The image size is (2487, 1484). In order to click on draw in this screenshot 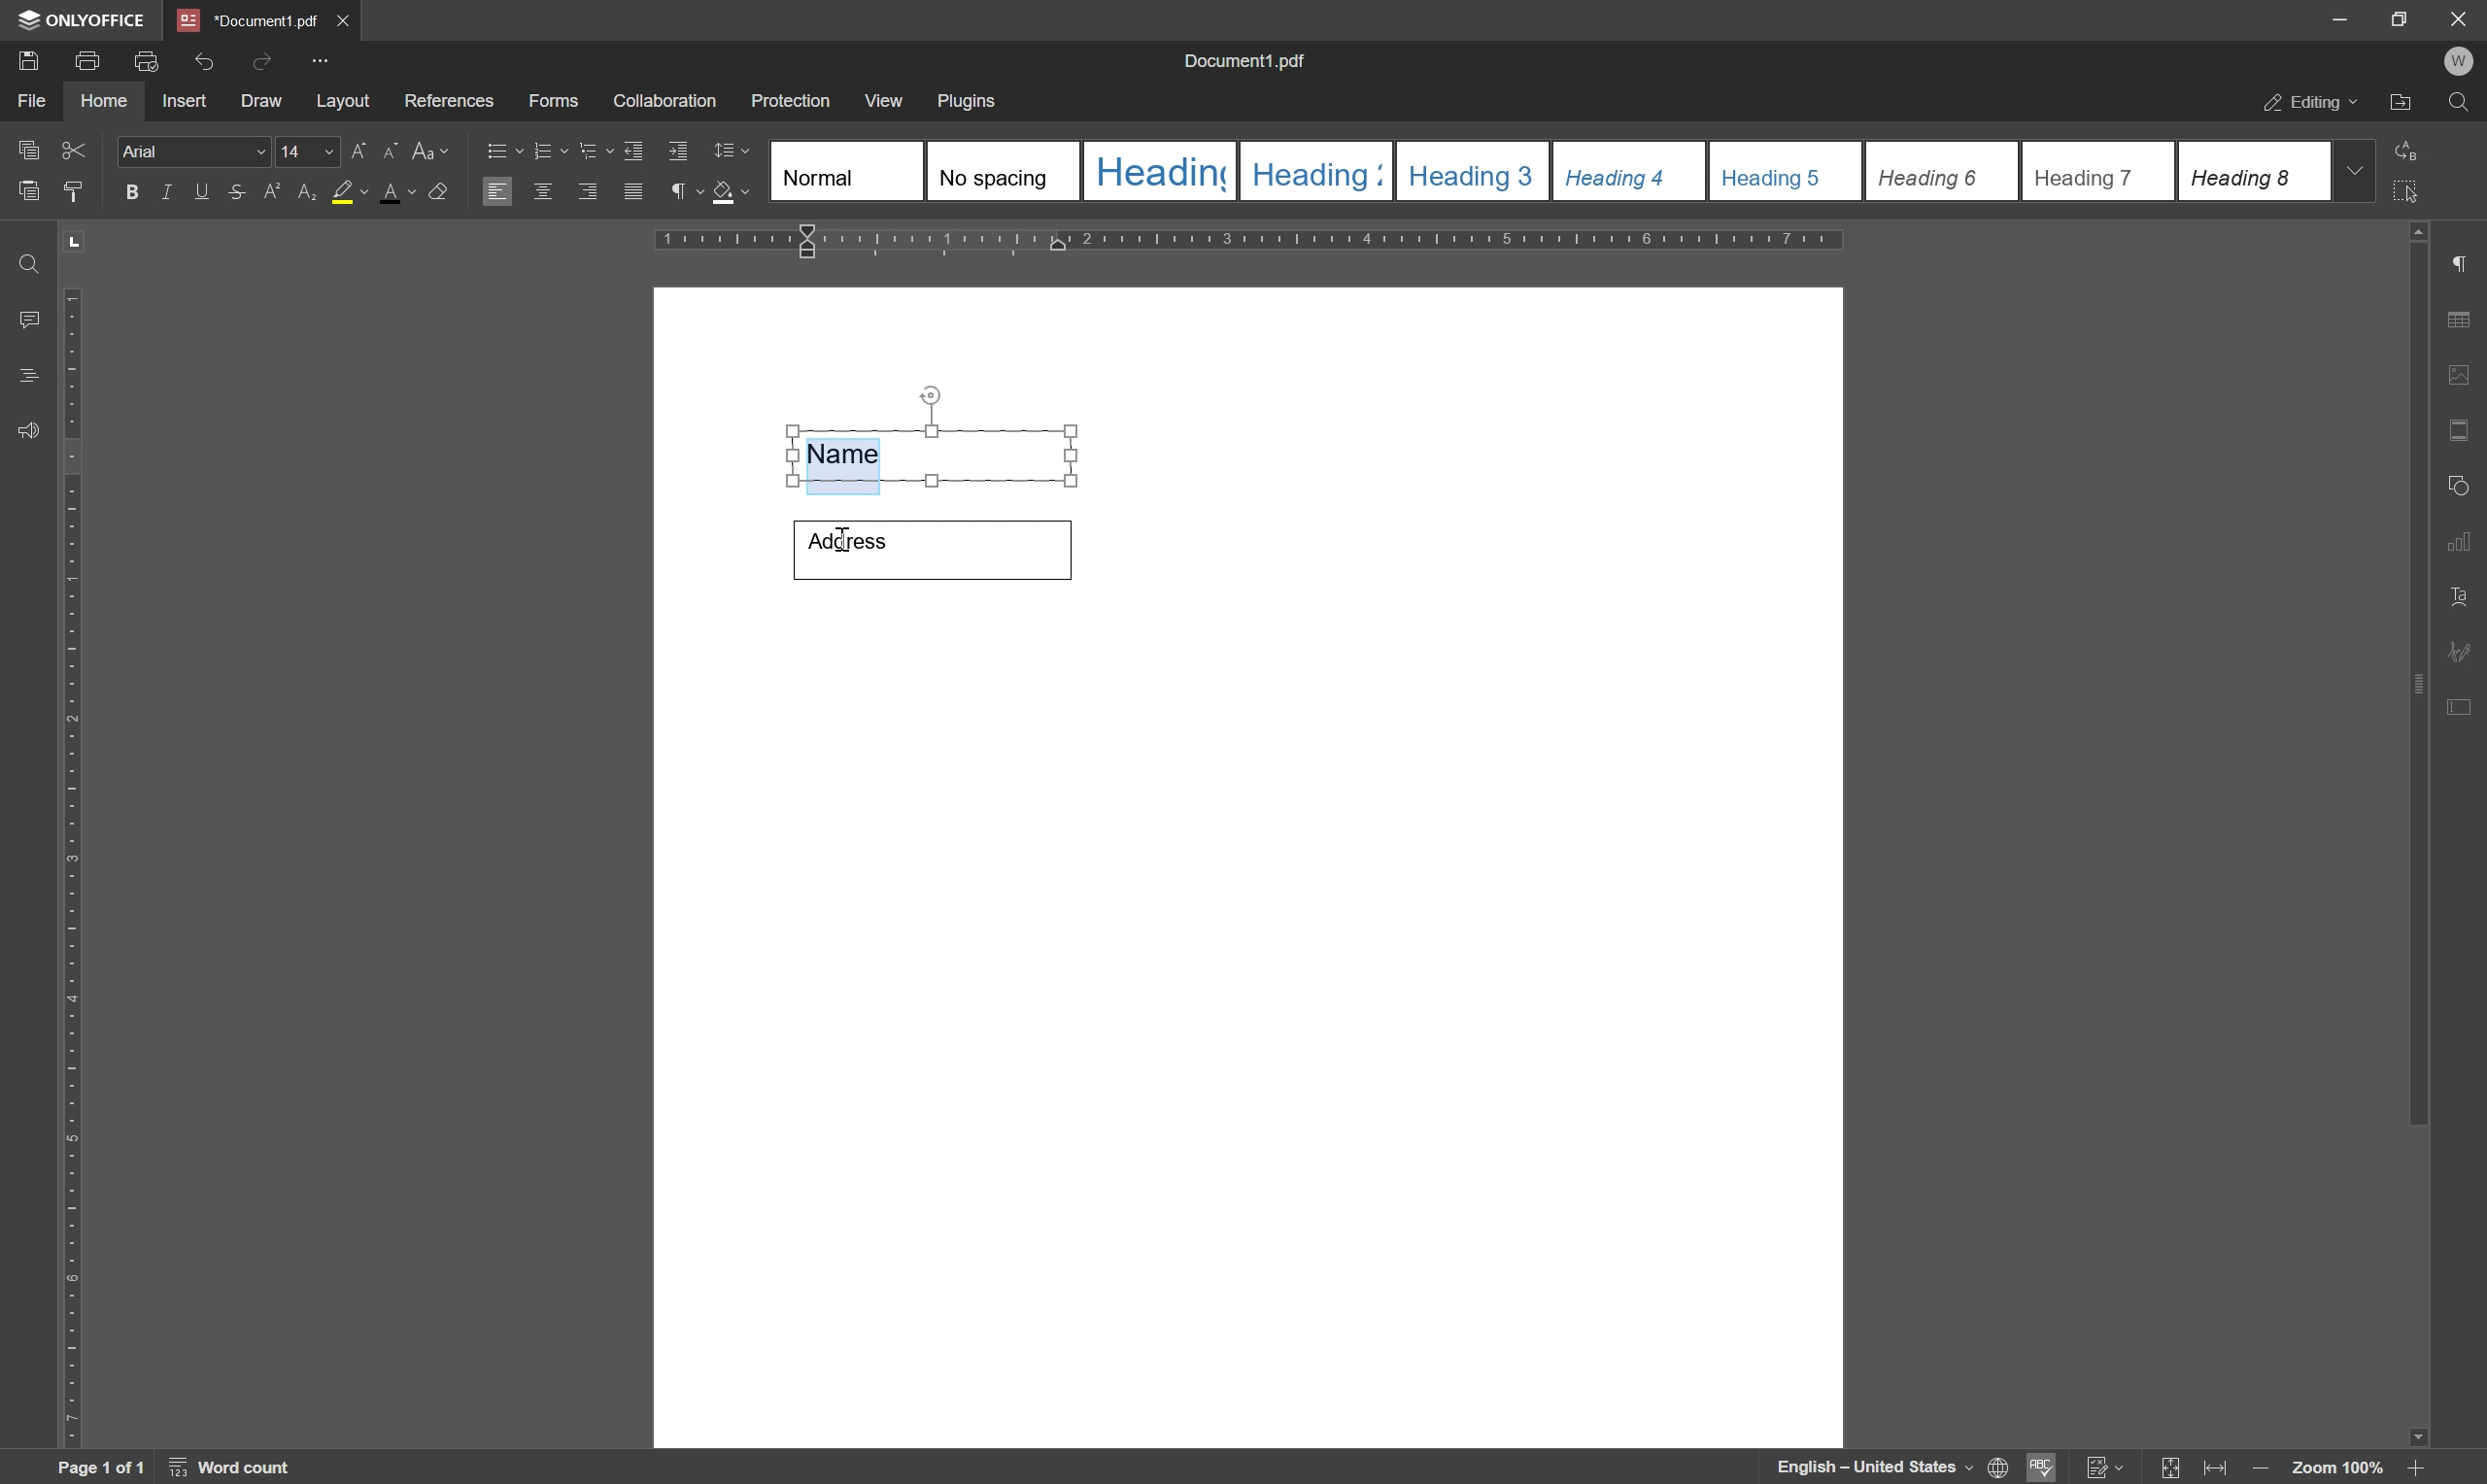, I will do `click(261, 103)`.